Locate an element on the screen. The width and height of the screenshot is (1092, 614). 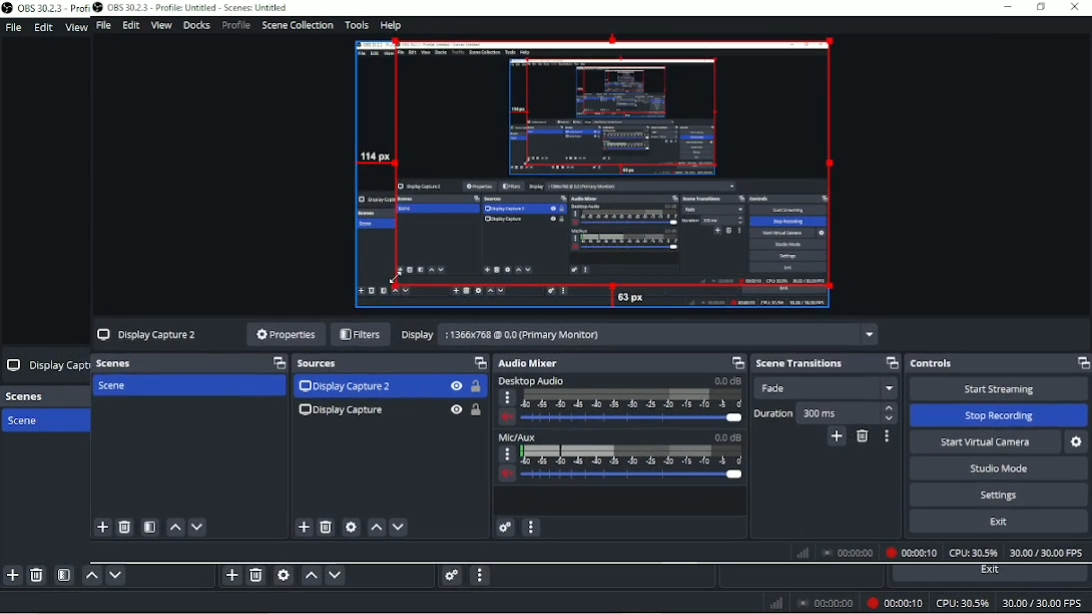
scale is located at coordinates (636, 401).